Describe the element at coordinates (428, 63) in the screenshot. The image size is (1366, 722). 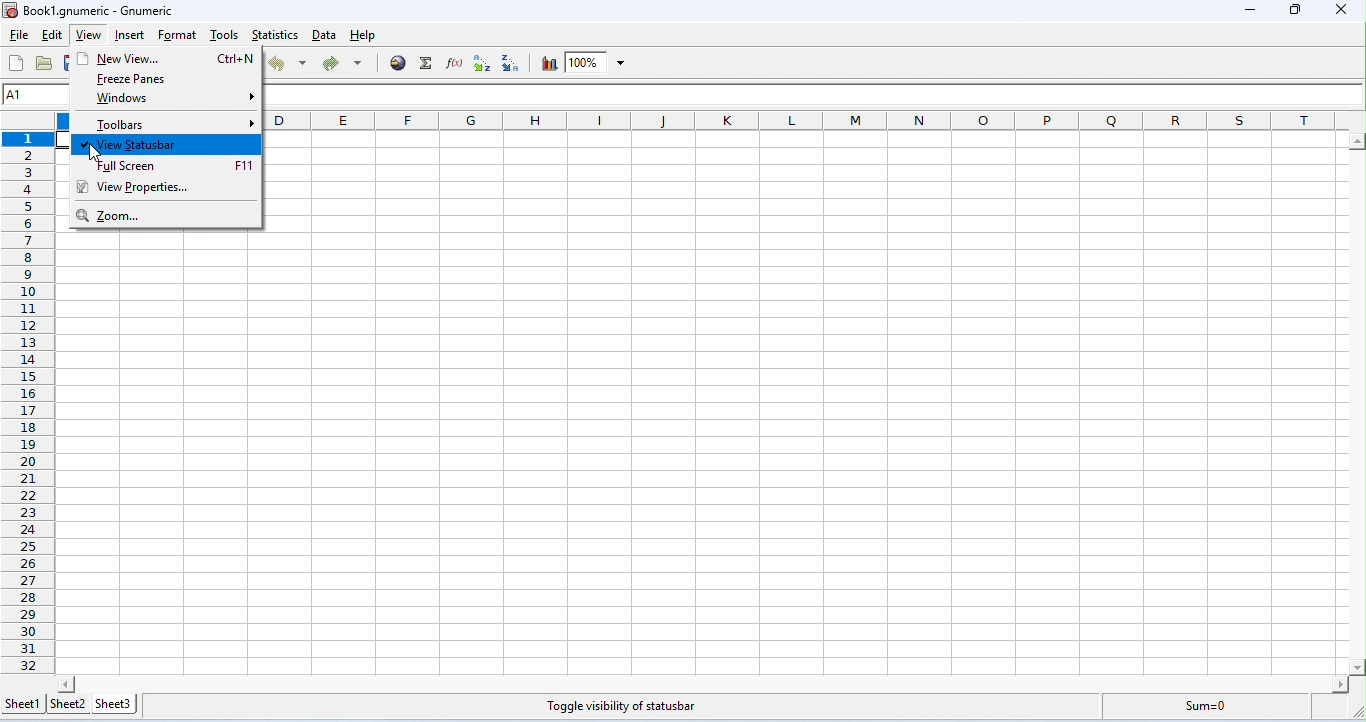
I see `select function` at that location.